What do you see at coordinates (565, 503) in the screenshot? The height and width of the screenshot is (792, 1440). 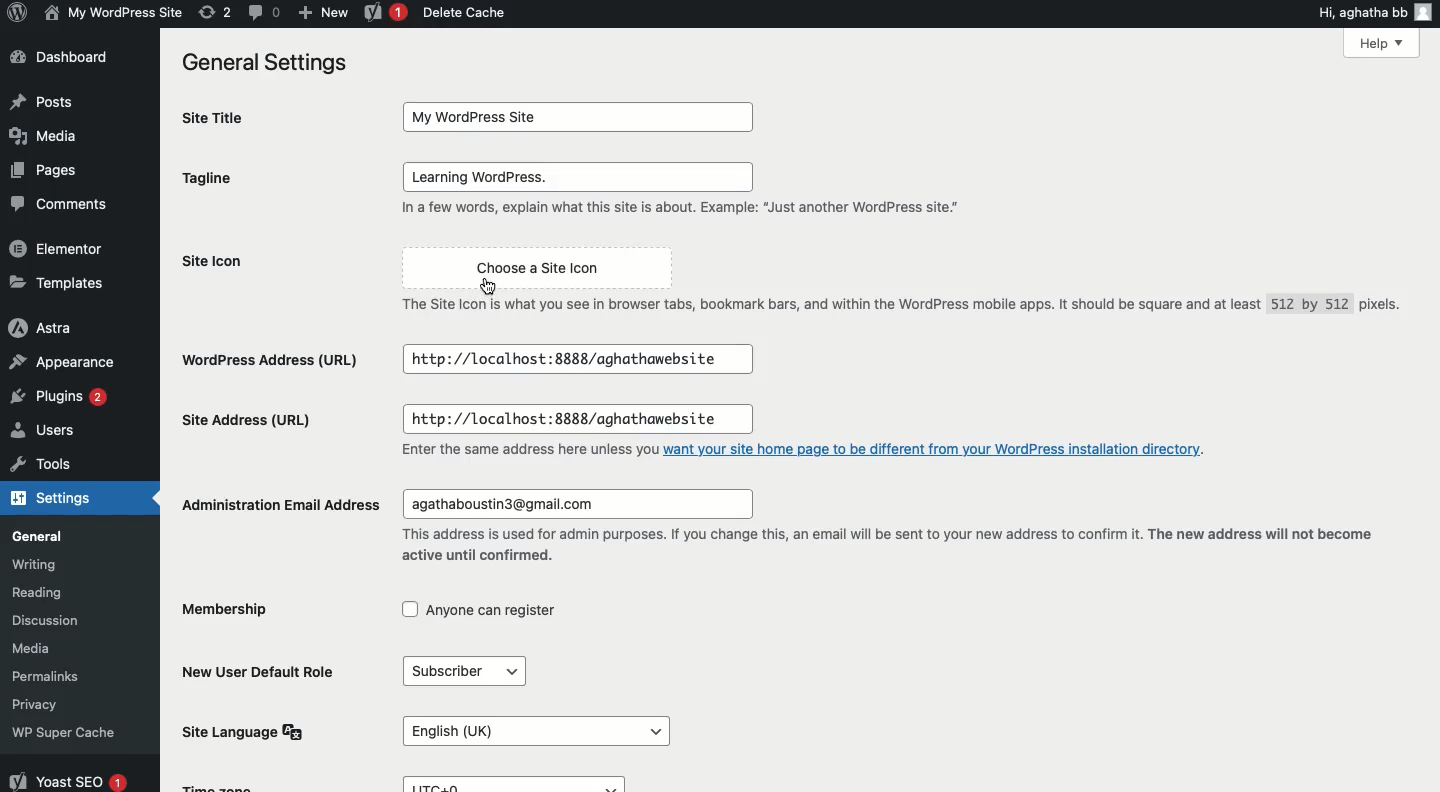 I see `agathaboustin3@gmail.com` at bounding box center [565, 503].